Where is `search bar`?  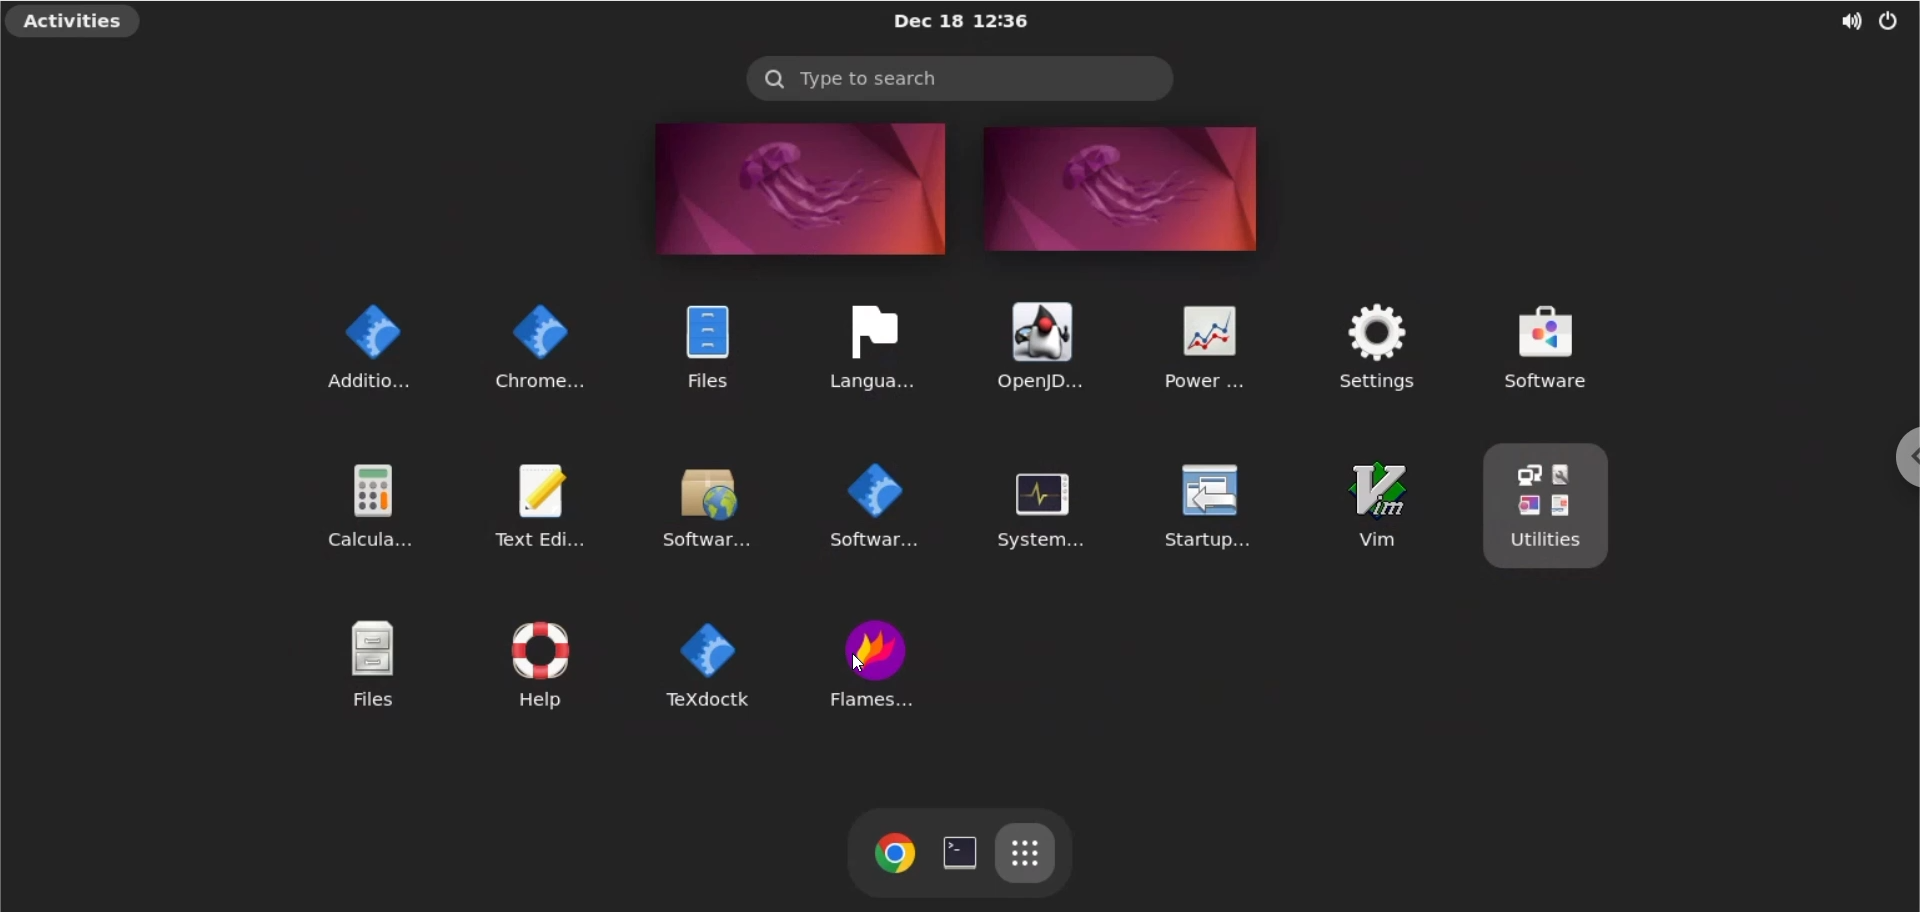
search bar is located at coordinates (959, 78).